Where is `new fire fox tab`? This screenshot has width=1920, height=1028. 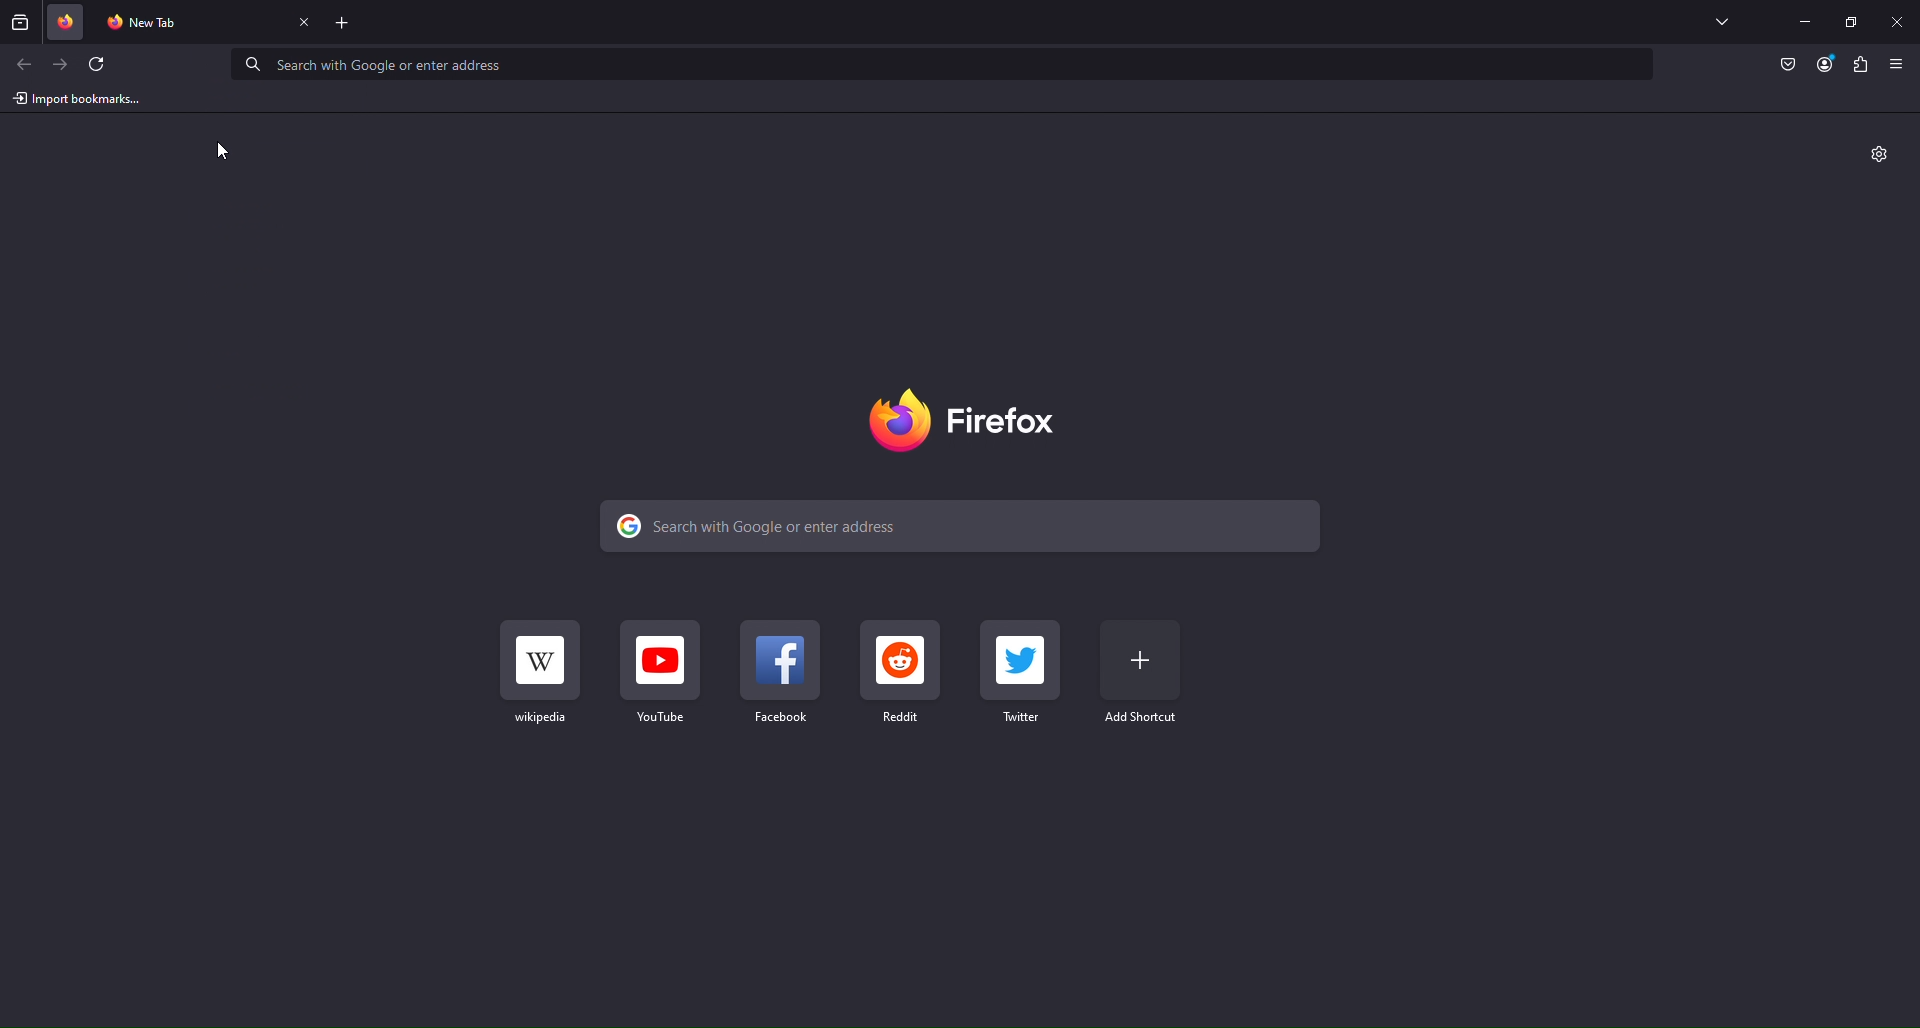 new fire fox tab is located at coordinates (189, 23).